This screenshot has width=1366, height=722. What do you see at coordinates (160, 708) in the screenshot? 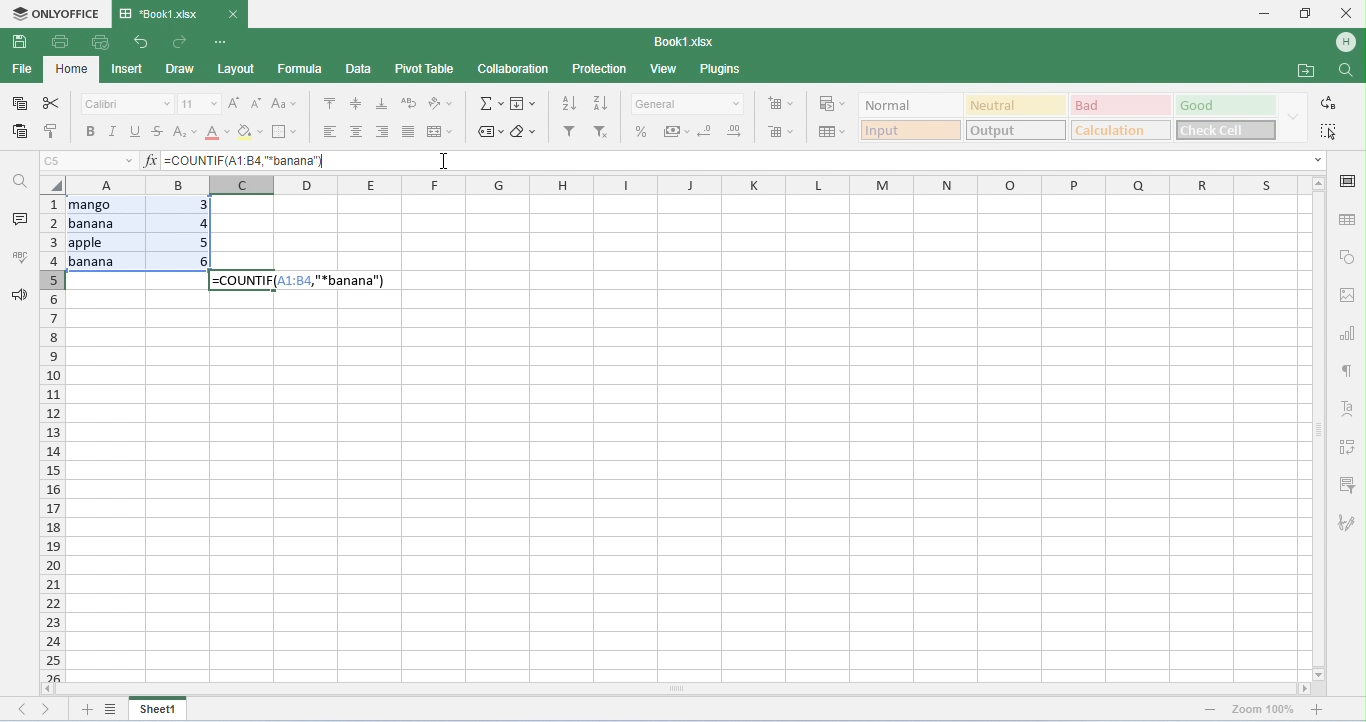
I see `sheet1` at bounding box center [160, 708].